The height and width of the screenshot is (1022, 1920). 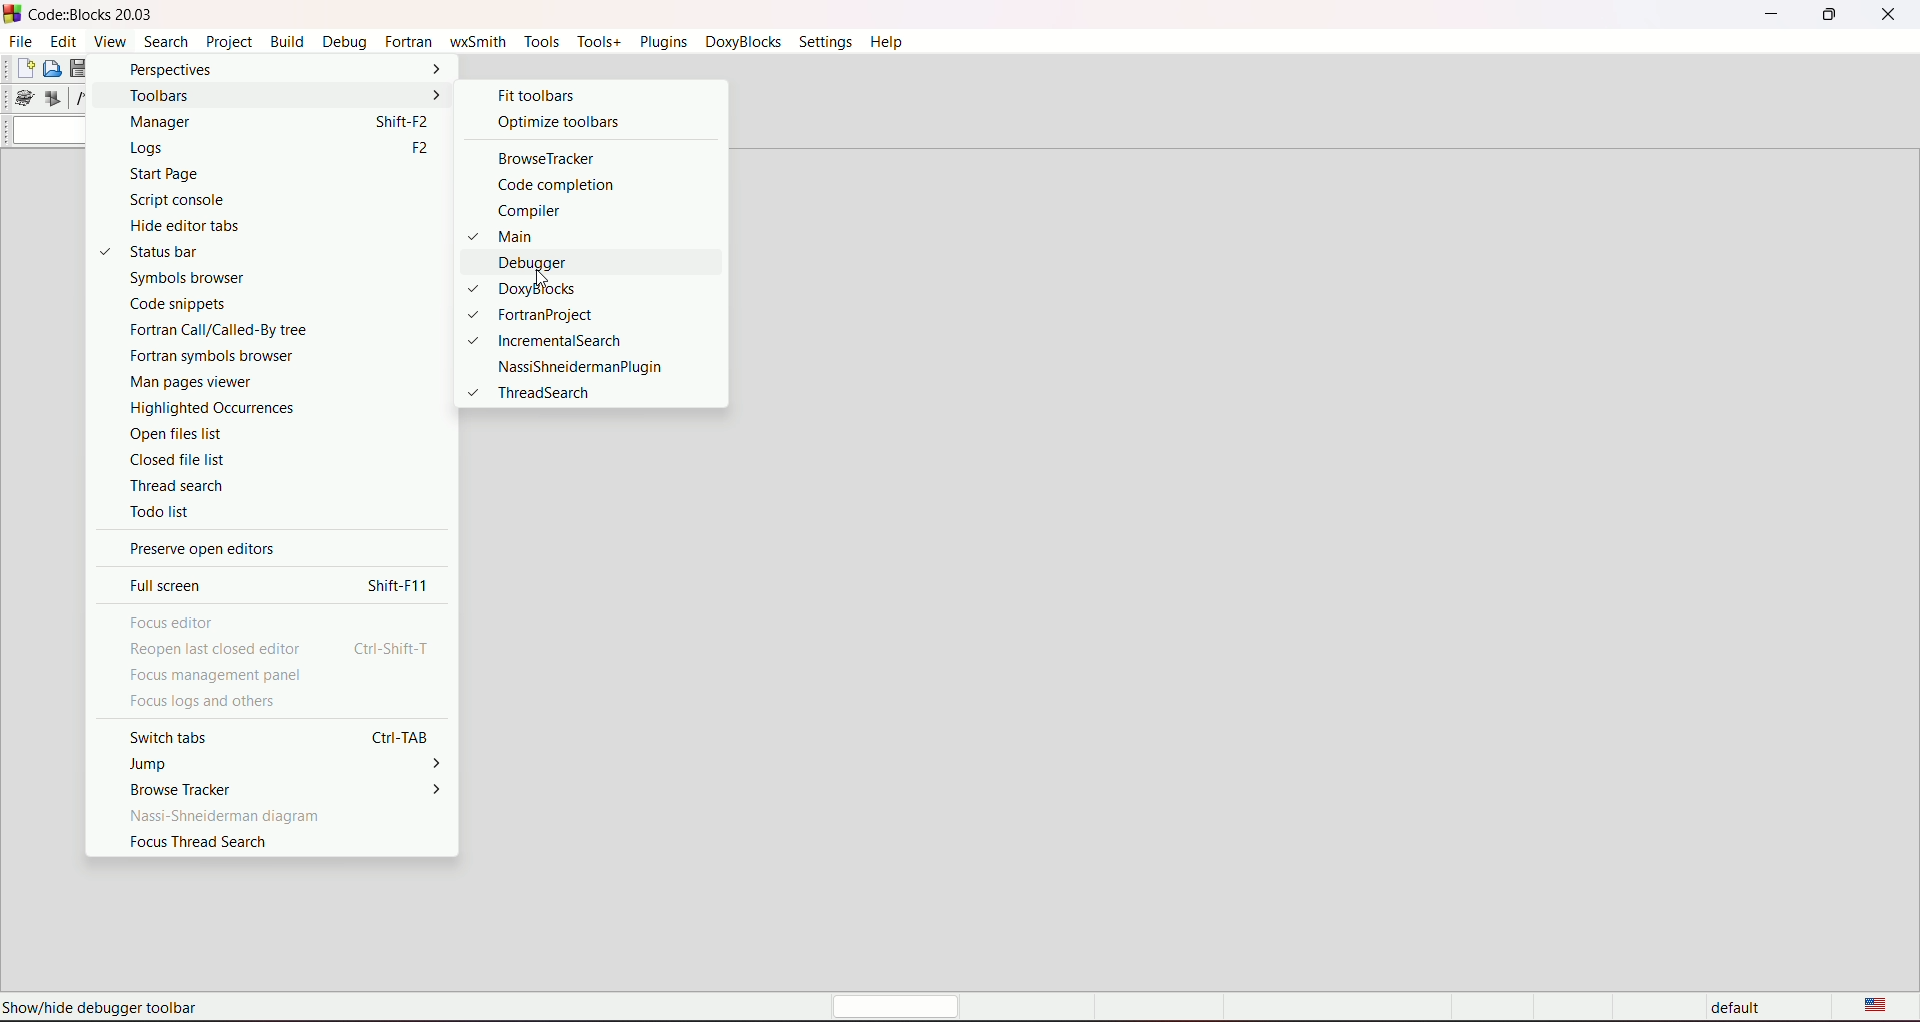 I want to click on browse tracker, so click(x=544, y=160).